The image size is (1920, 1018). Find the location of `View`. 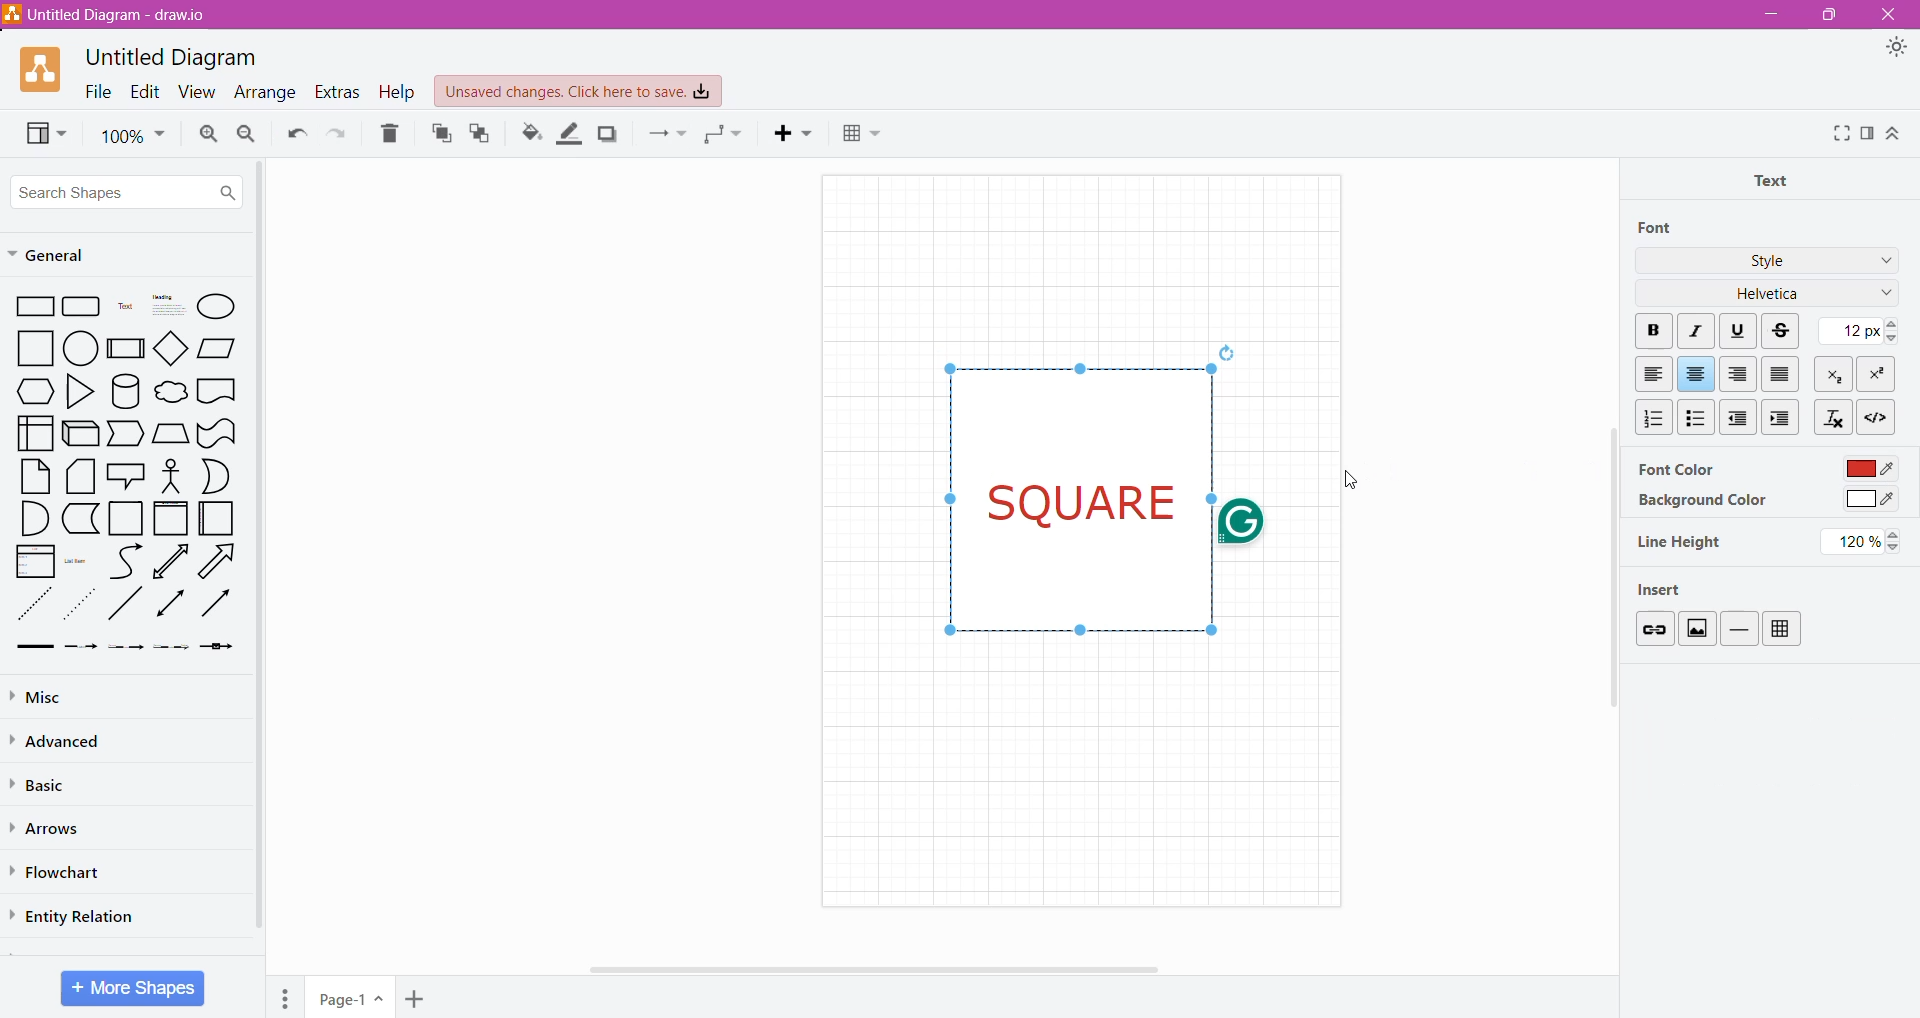

View is located at coordinates (198, 90).